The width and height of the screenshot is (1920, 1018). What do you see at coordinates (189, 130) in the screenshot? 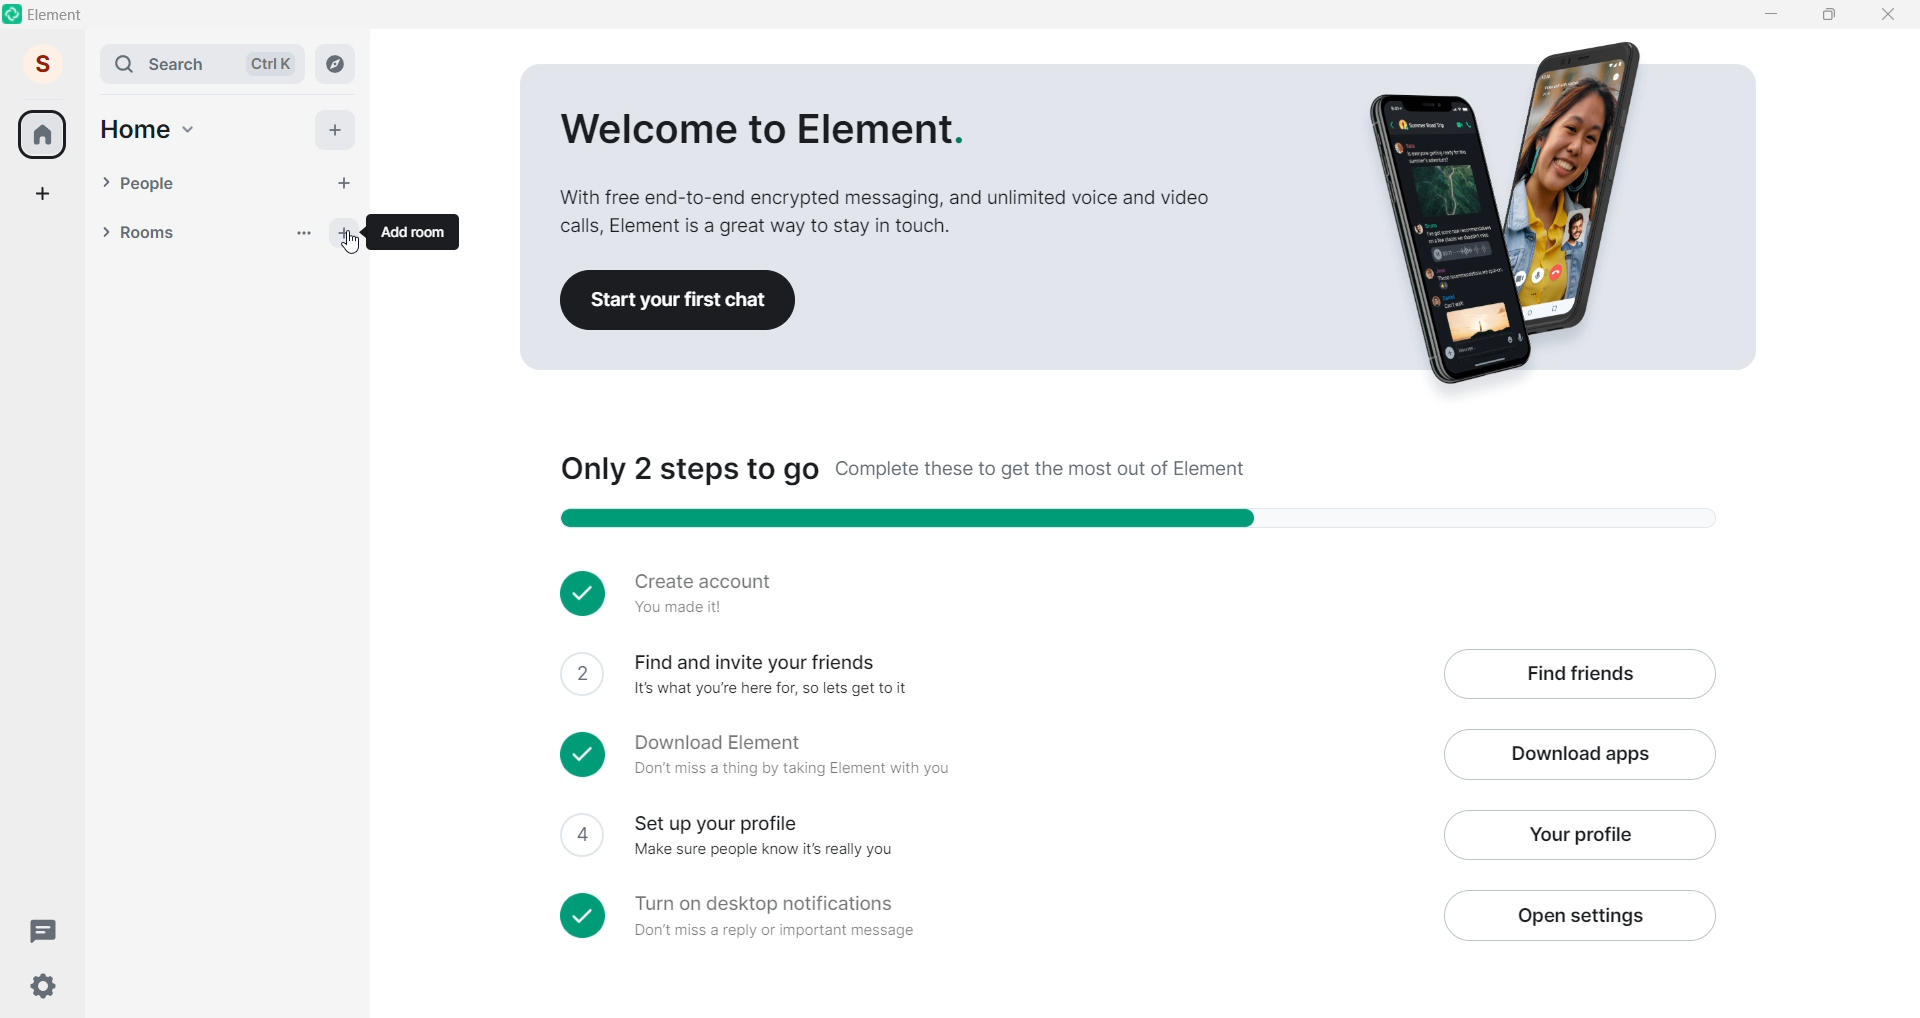
I see `Home Drop Down` at bounding box center [189, 130].